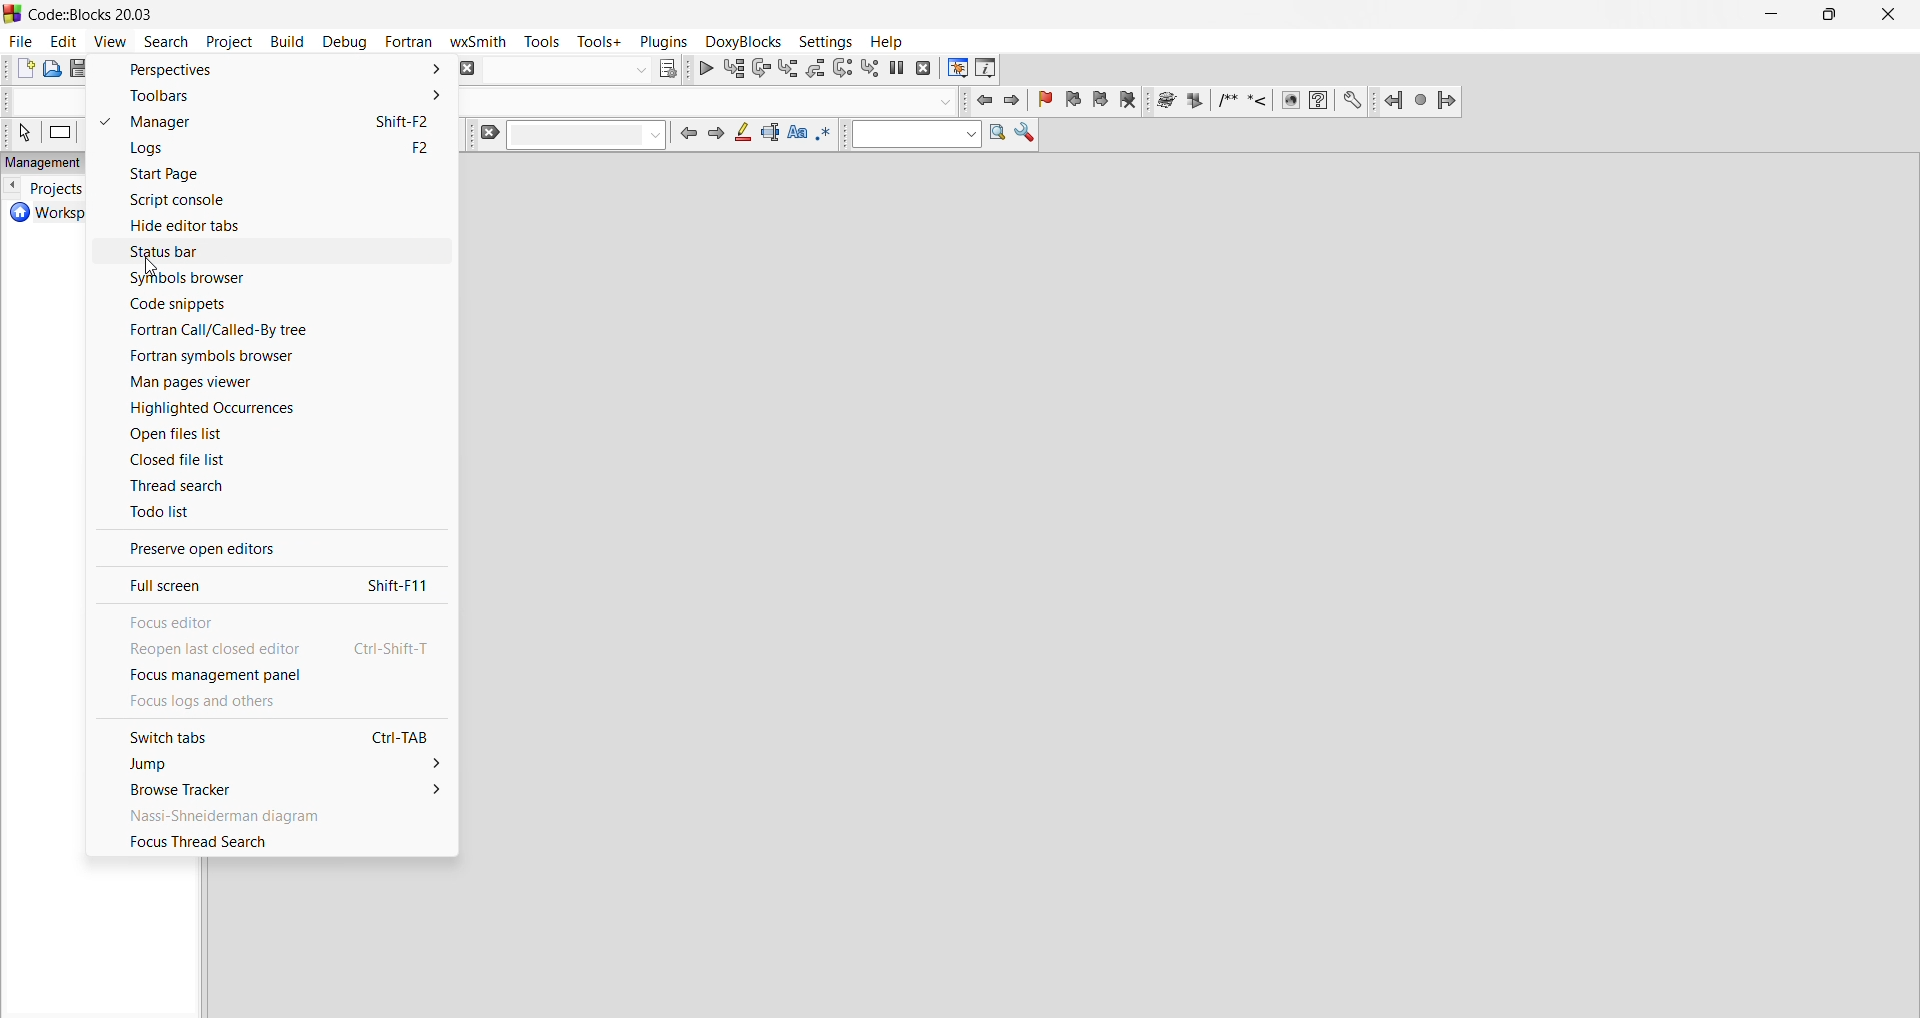 Image resolution: width=1920 pixels, height=1018 pixels. What do you see at coordinates (23, 129) in the screenshot?
I see `select` at bounding box center [23, 129].